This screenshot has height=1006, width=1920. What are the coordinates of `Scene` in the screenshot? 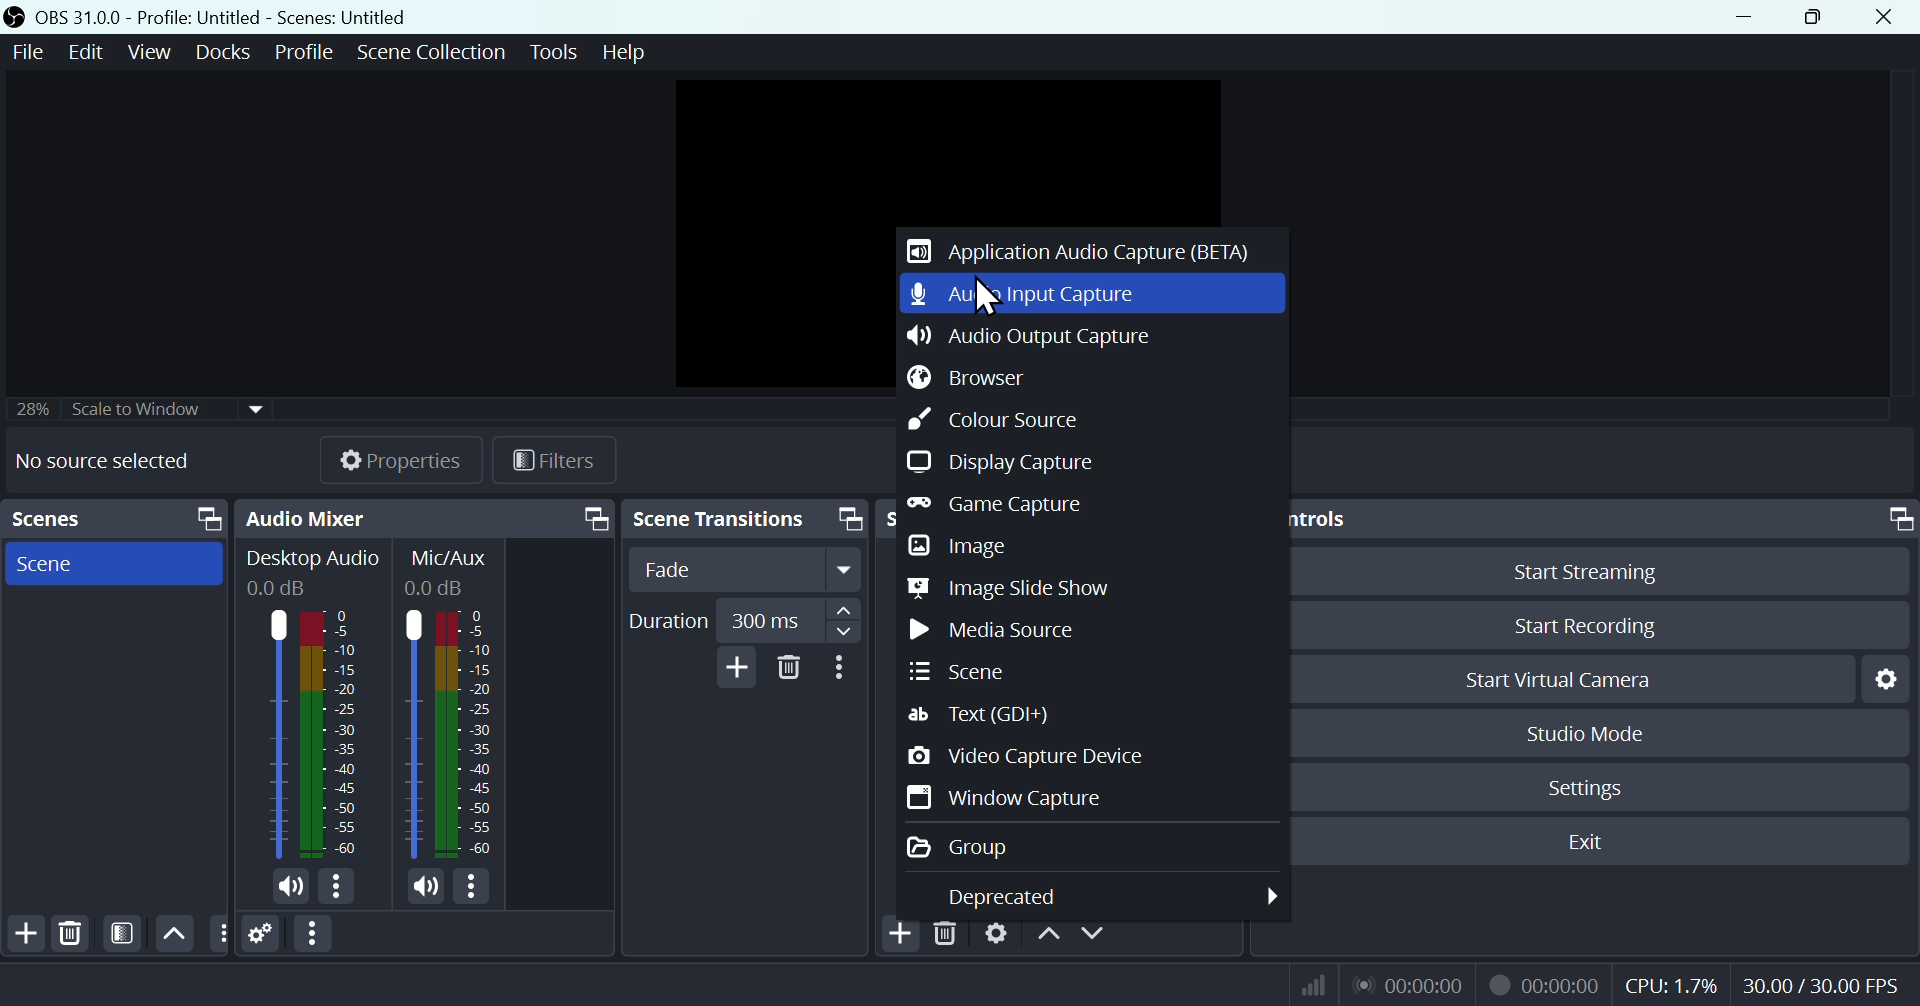 It's located at (109, 562).